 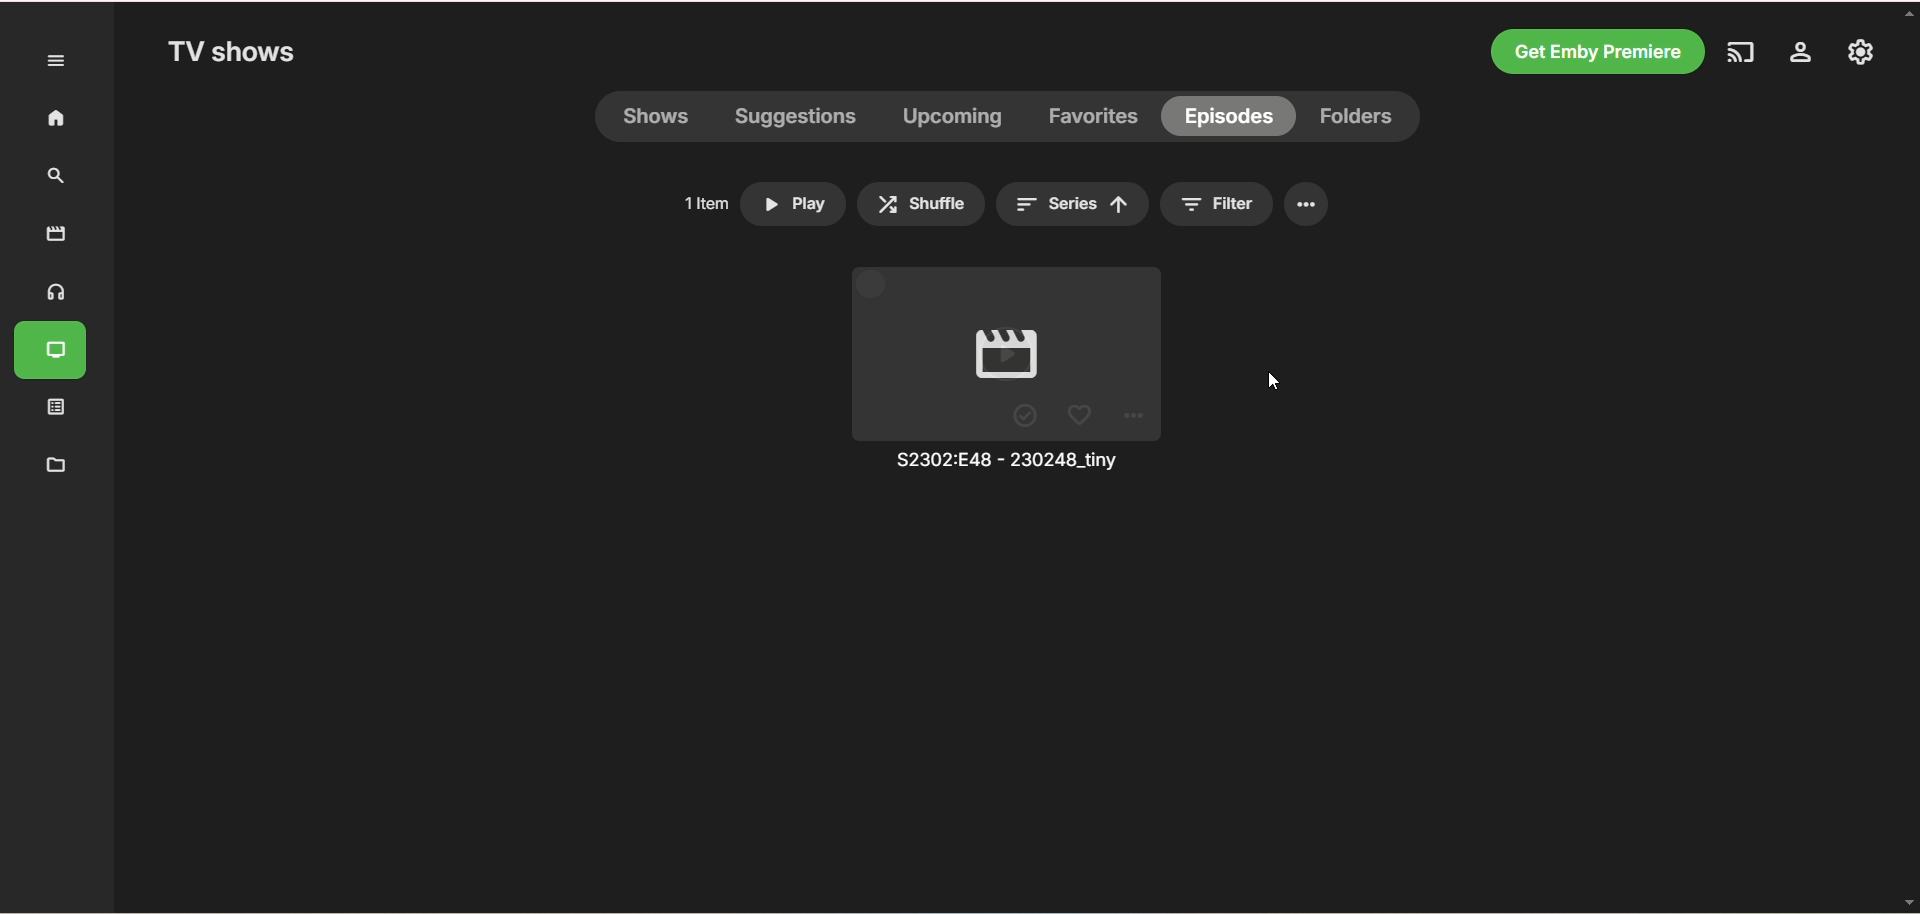 What do you see at coordinates (698, 200) in the screenshot?
I see `1ltem` at bounding box center [698, 200].